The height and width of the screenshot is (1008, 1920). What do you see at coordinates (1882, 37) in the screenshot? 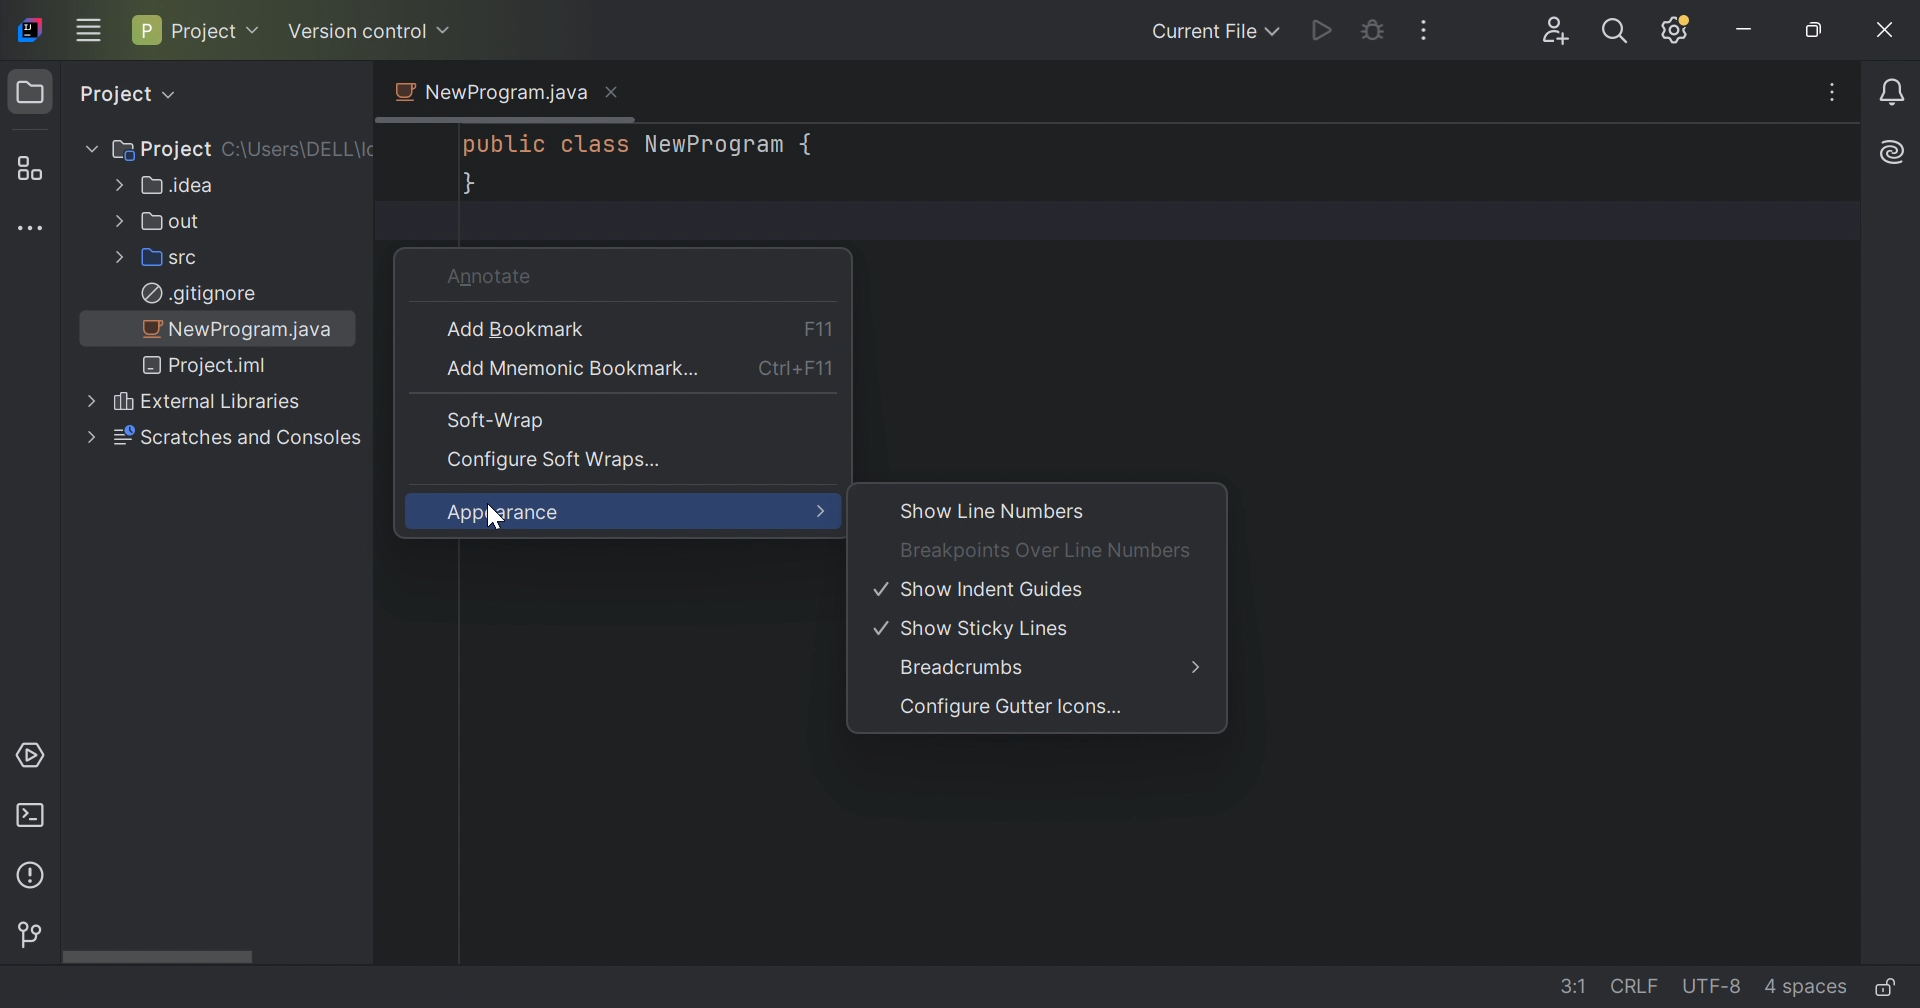
I see `Close` at bounding box center [1882, 37].